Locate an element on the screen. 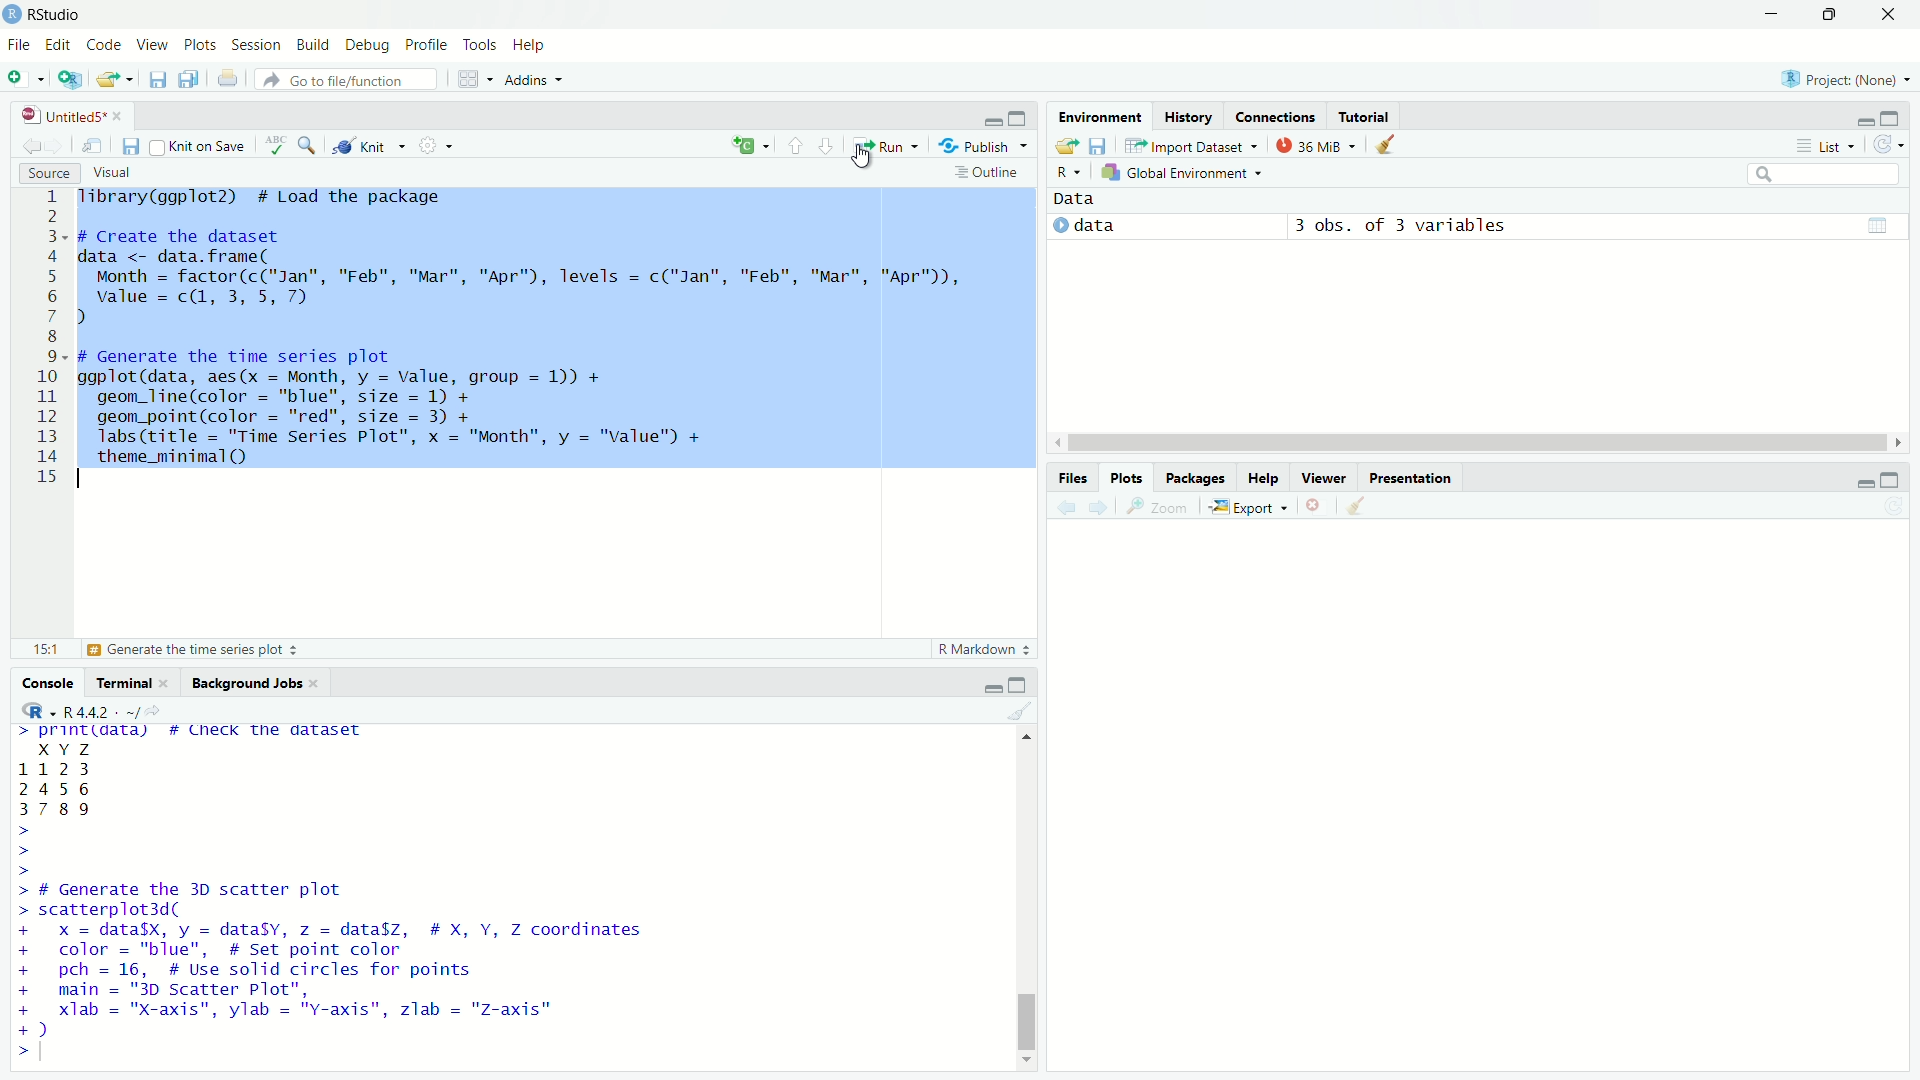 The height and width of the screenshot is (1080, 1920). generate the time series plot is located at coordinates (201, 651).